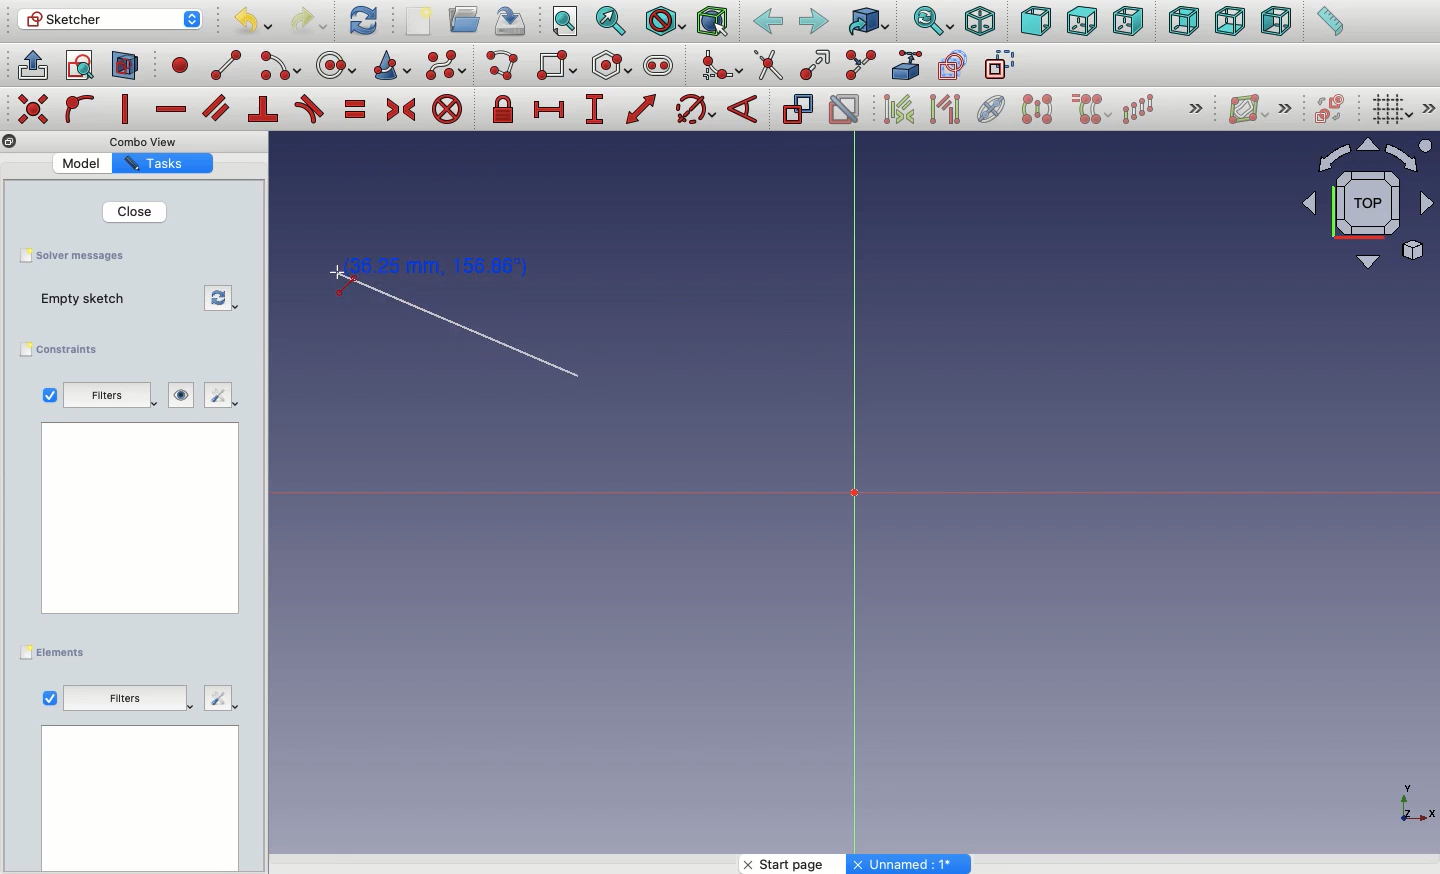  I want to click on Save, so click(83, 257).